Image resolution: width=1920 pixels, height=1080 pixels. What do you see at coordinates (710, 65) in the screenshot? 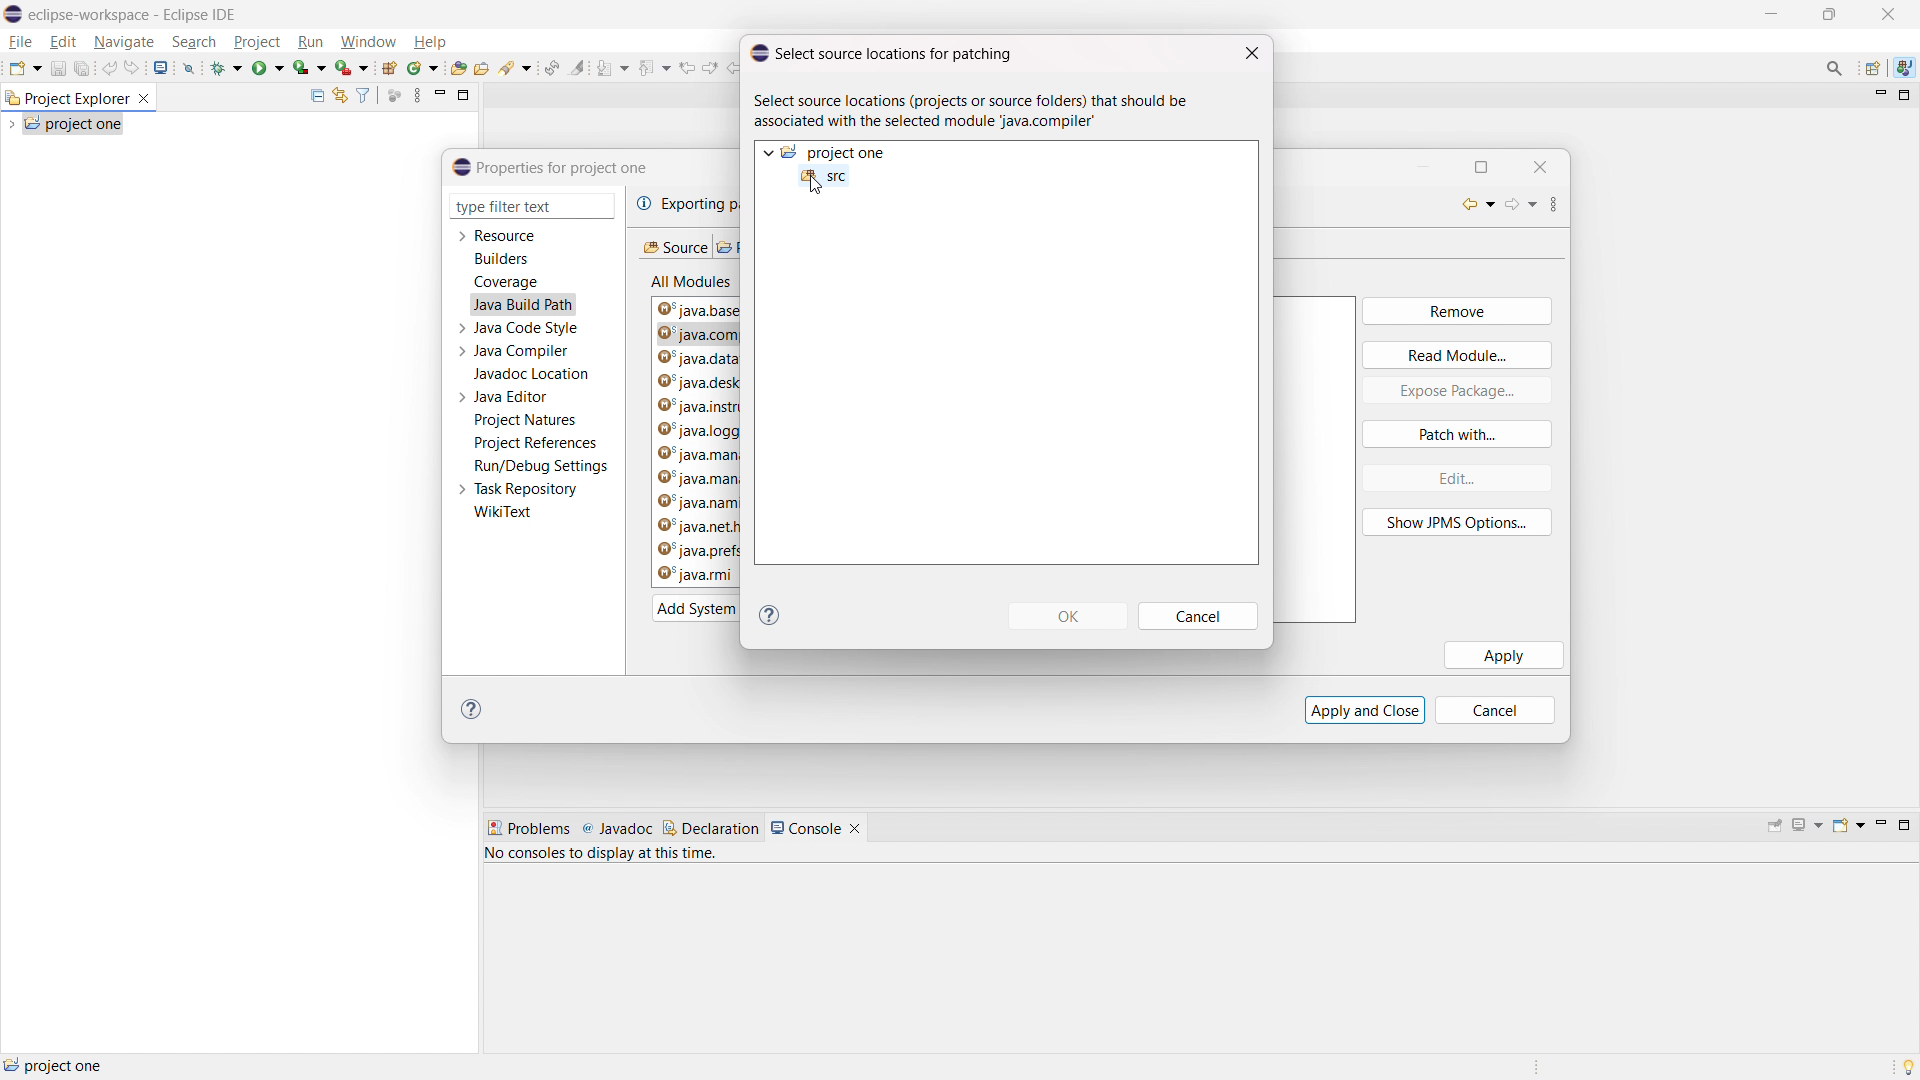
I see `view next location` at bounding box center [710, 65].